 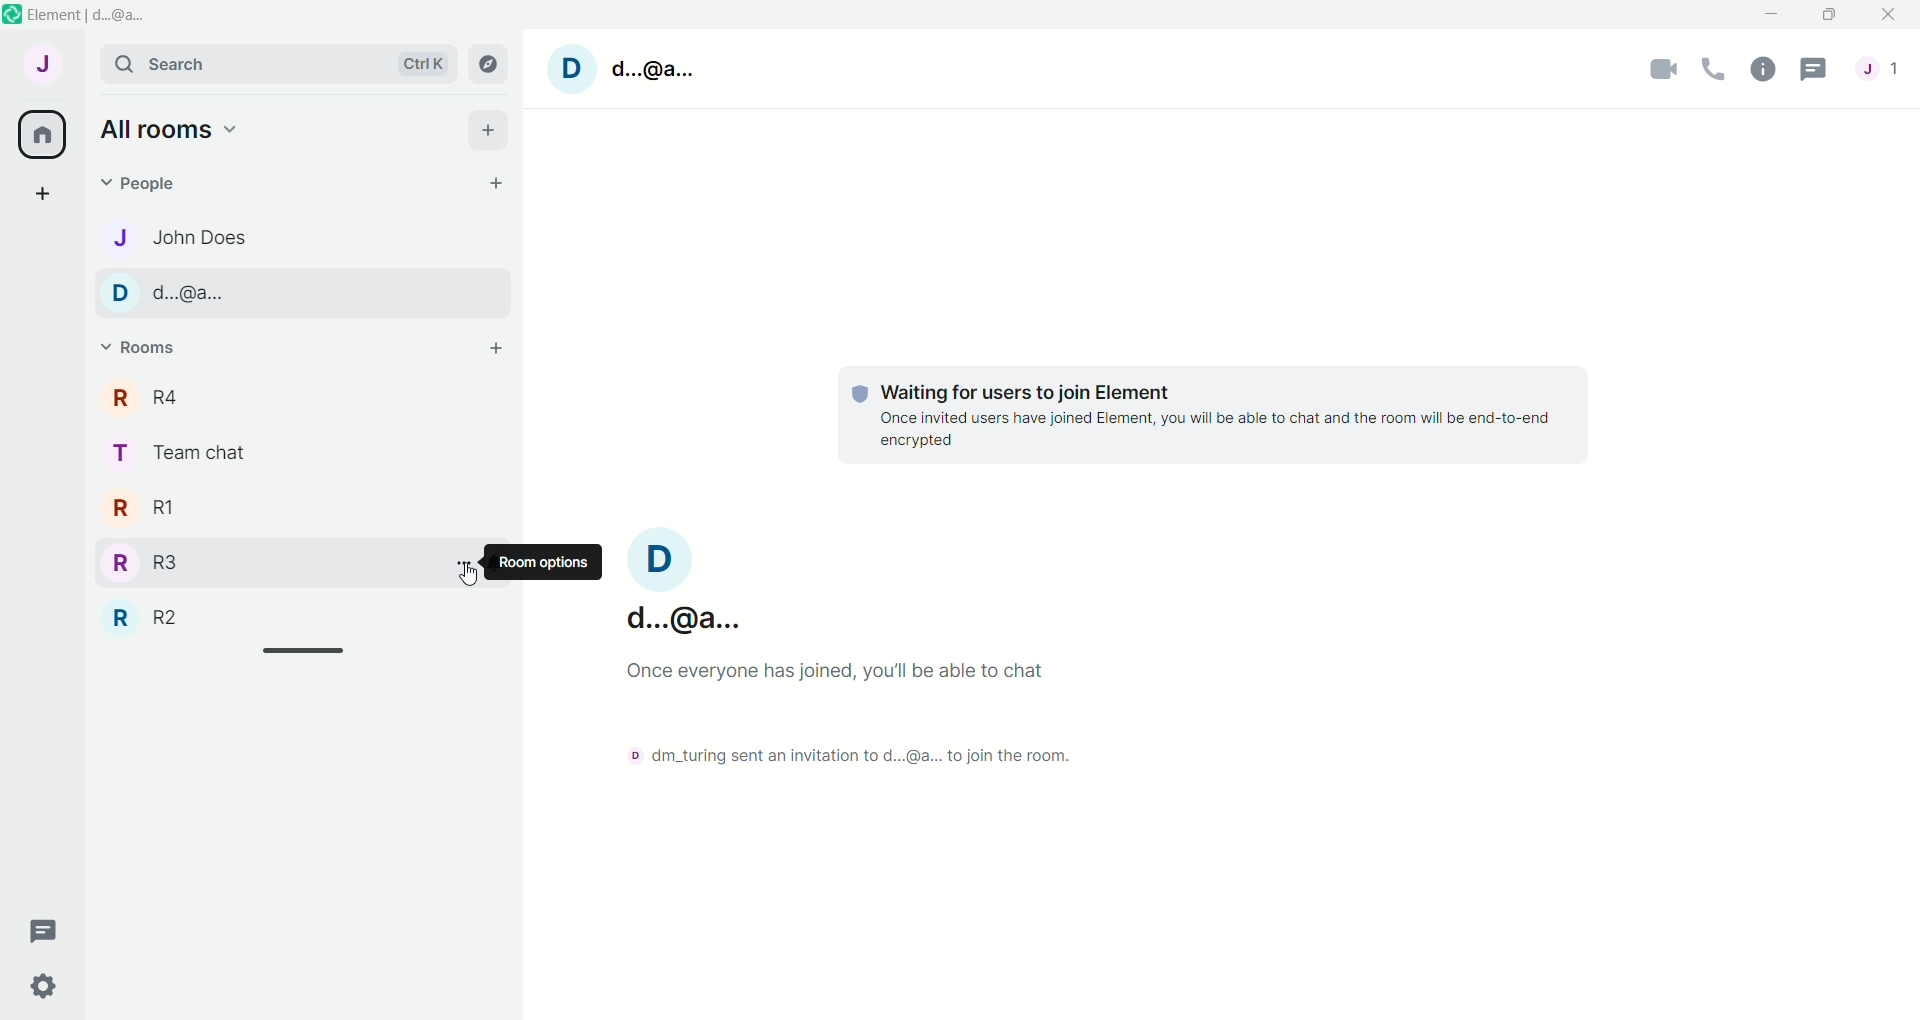 I want to click on cursor, so click(x=470, y=577).